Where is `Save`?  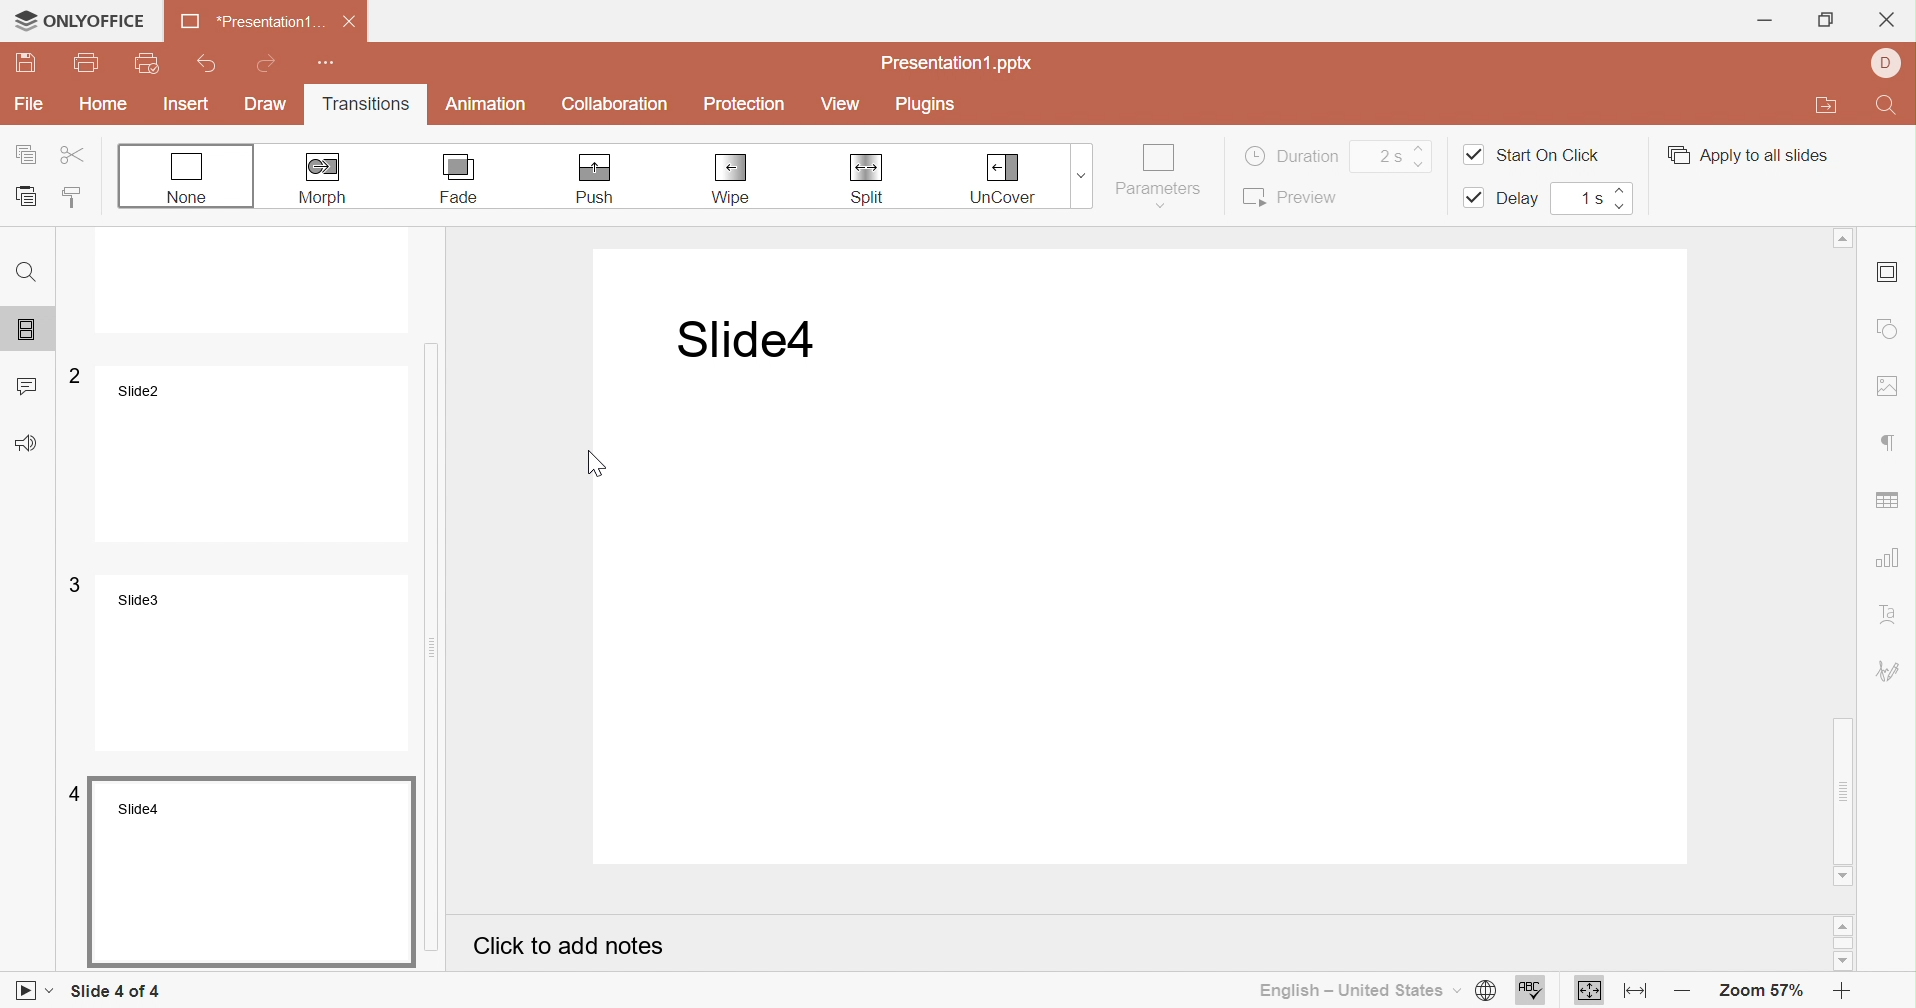
Save is located at coordinates (26, 62).